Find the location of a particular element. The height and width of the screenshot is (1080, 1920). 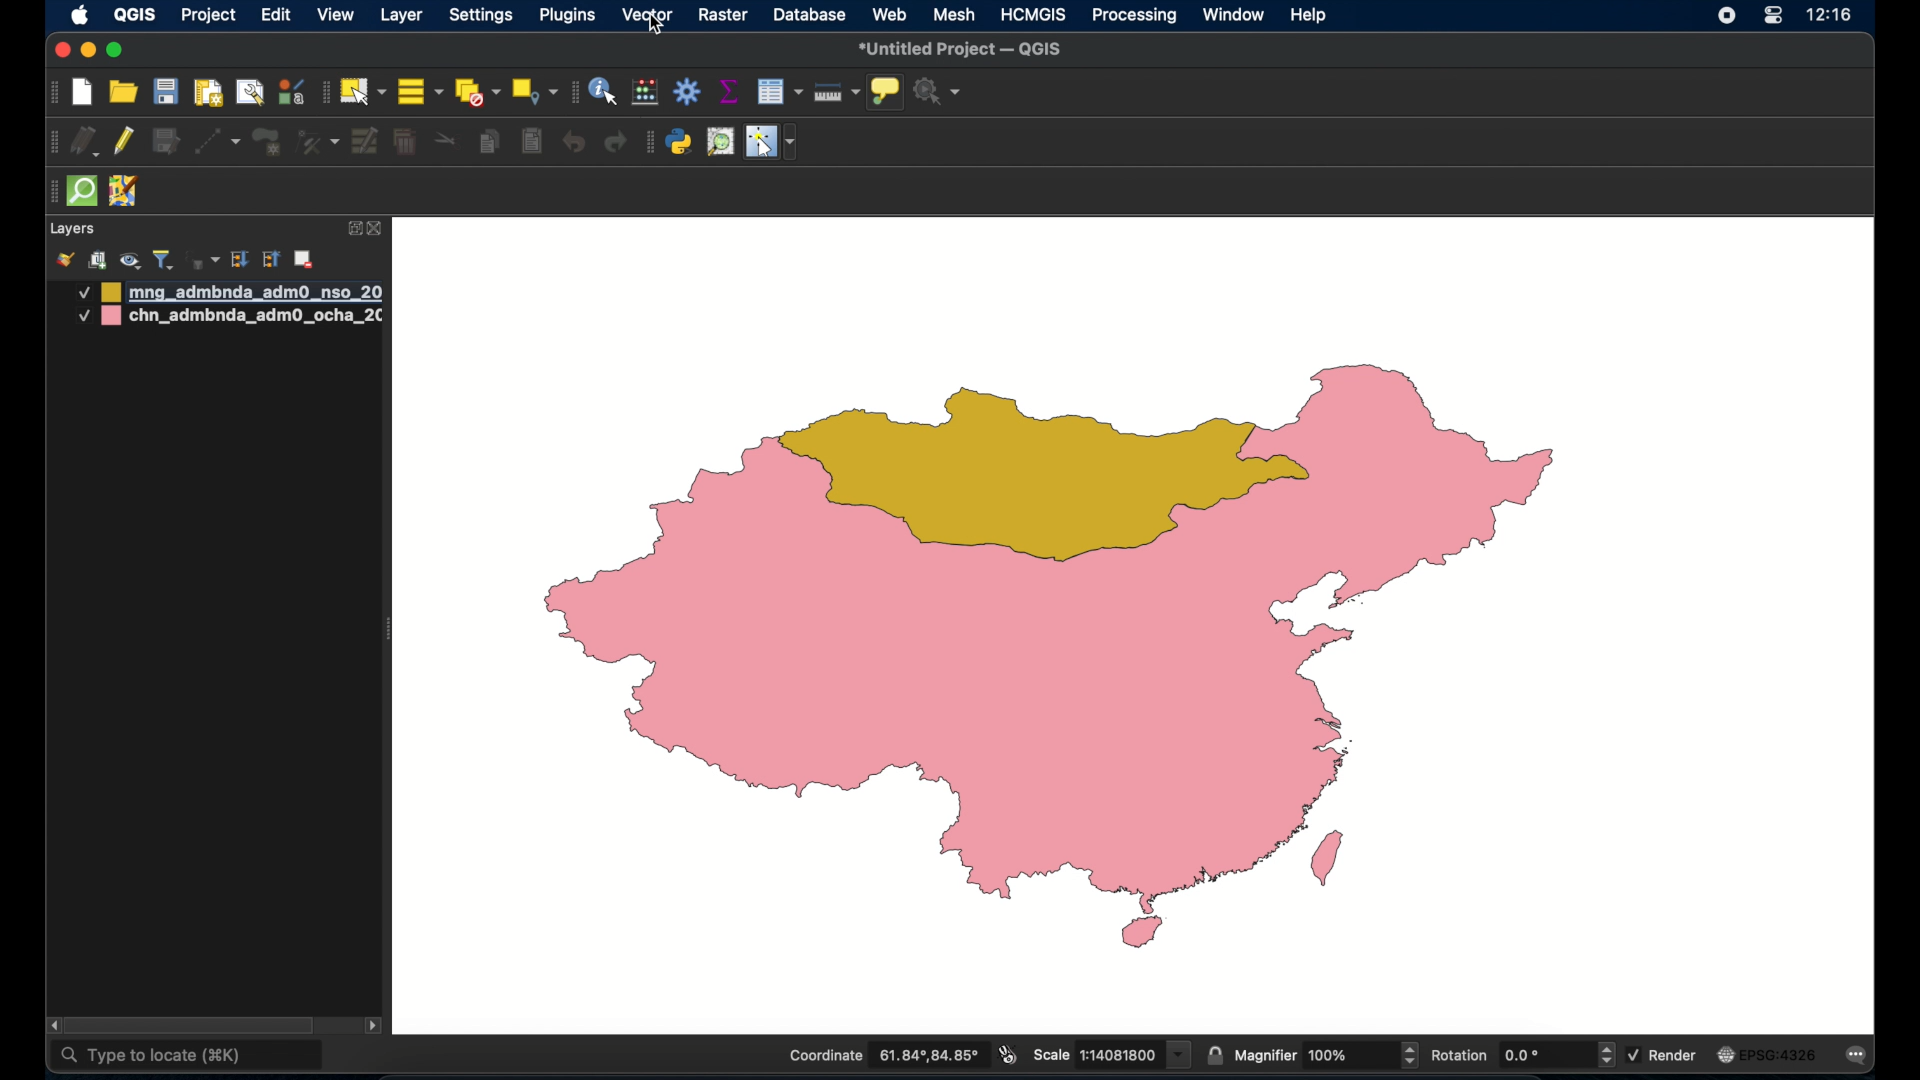

coordinate is located at coordinates (883, 1056).